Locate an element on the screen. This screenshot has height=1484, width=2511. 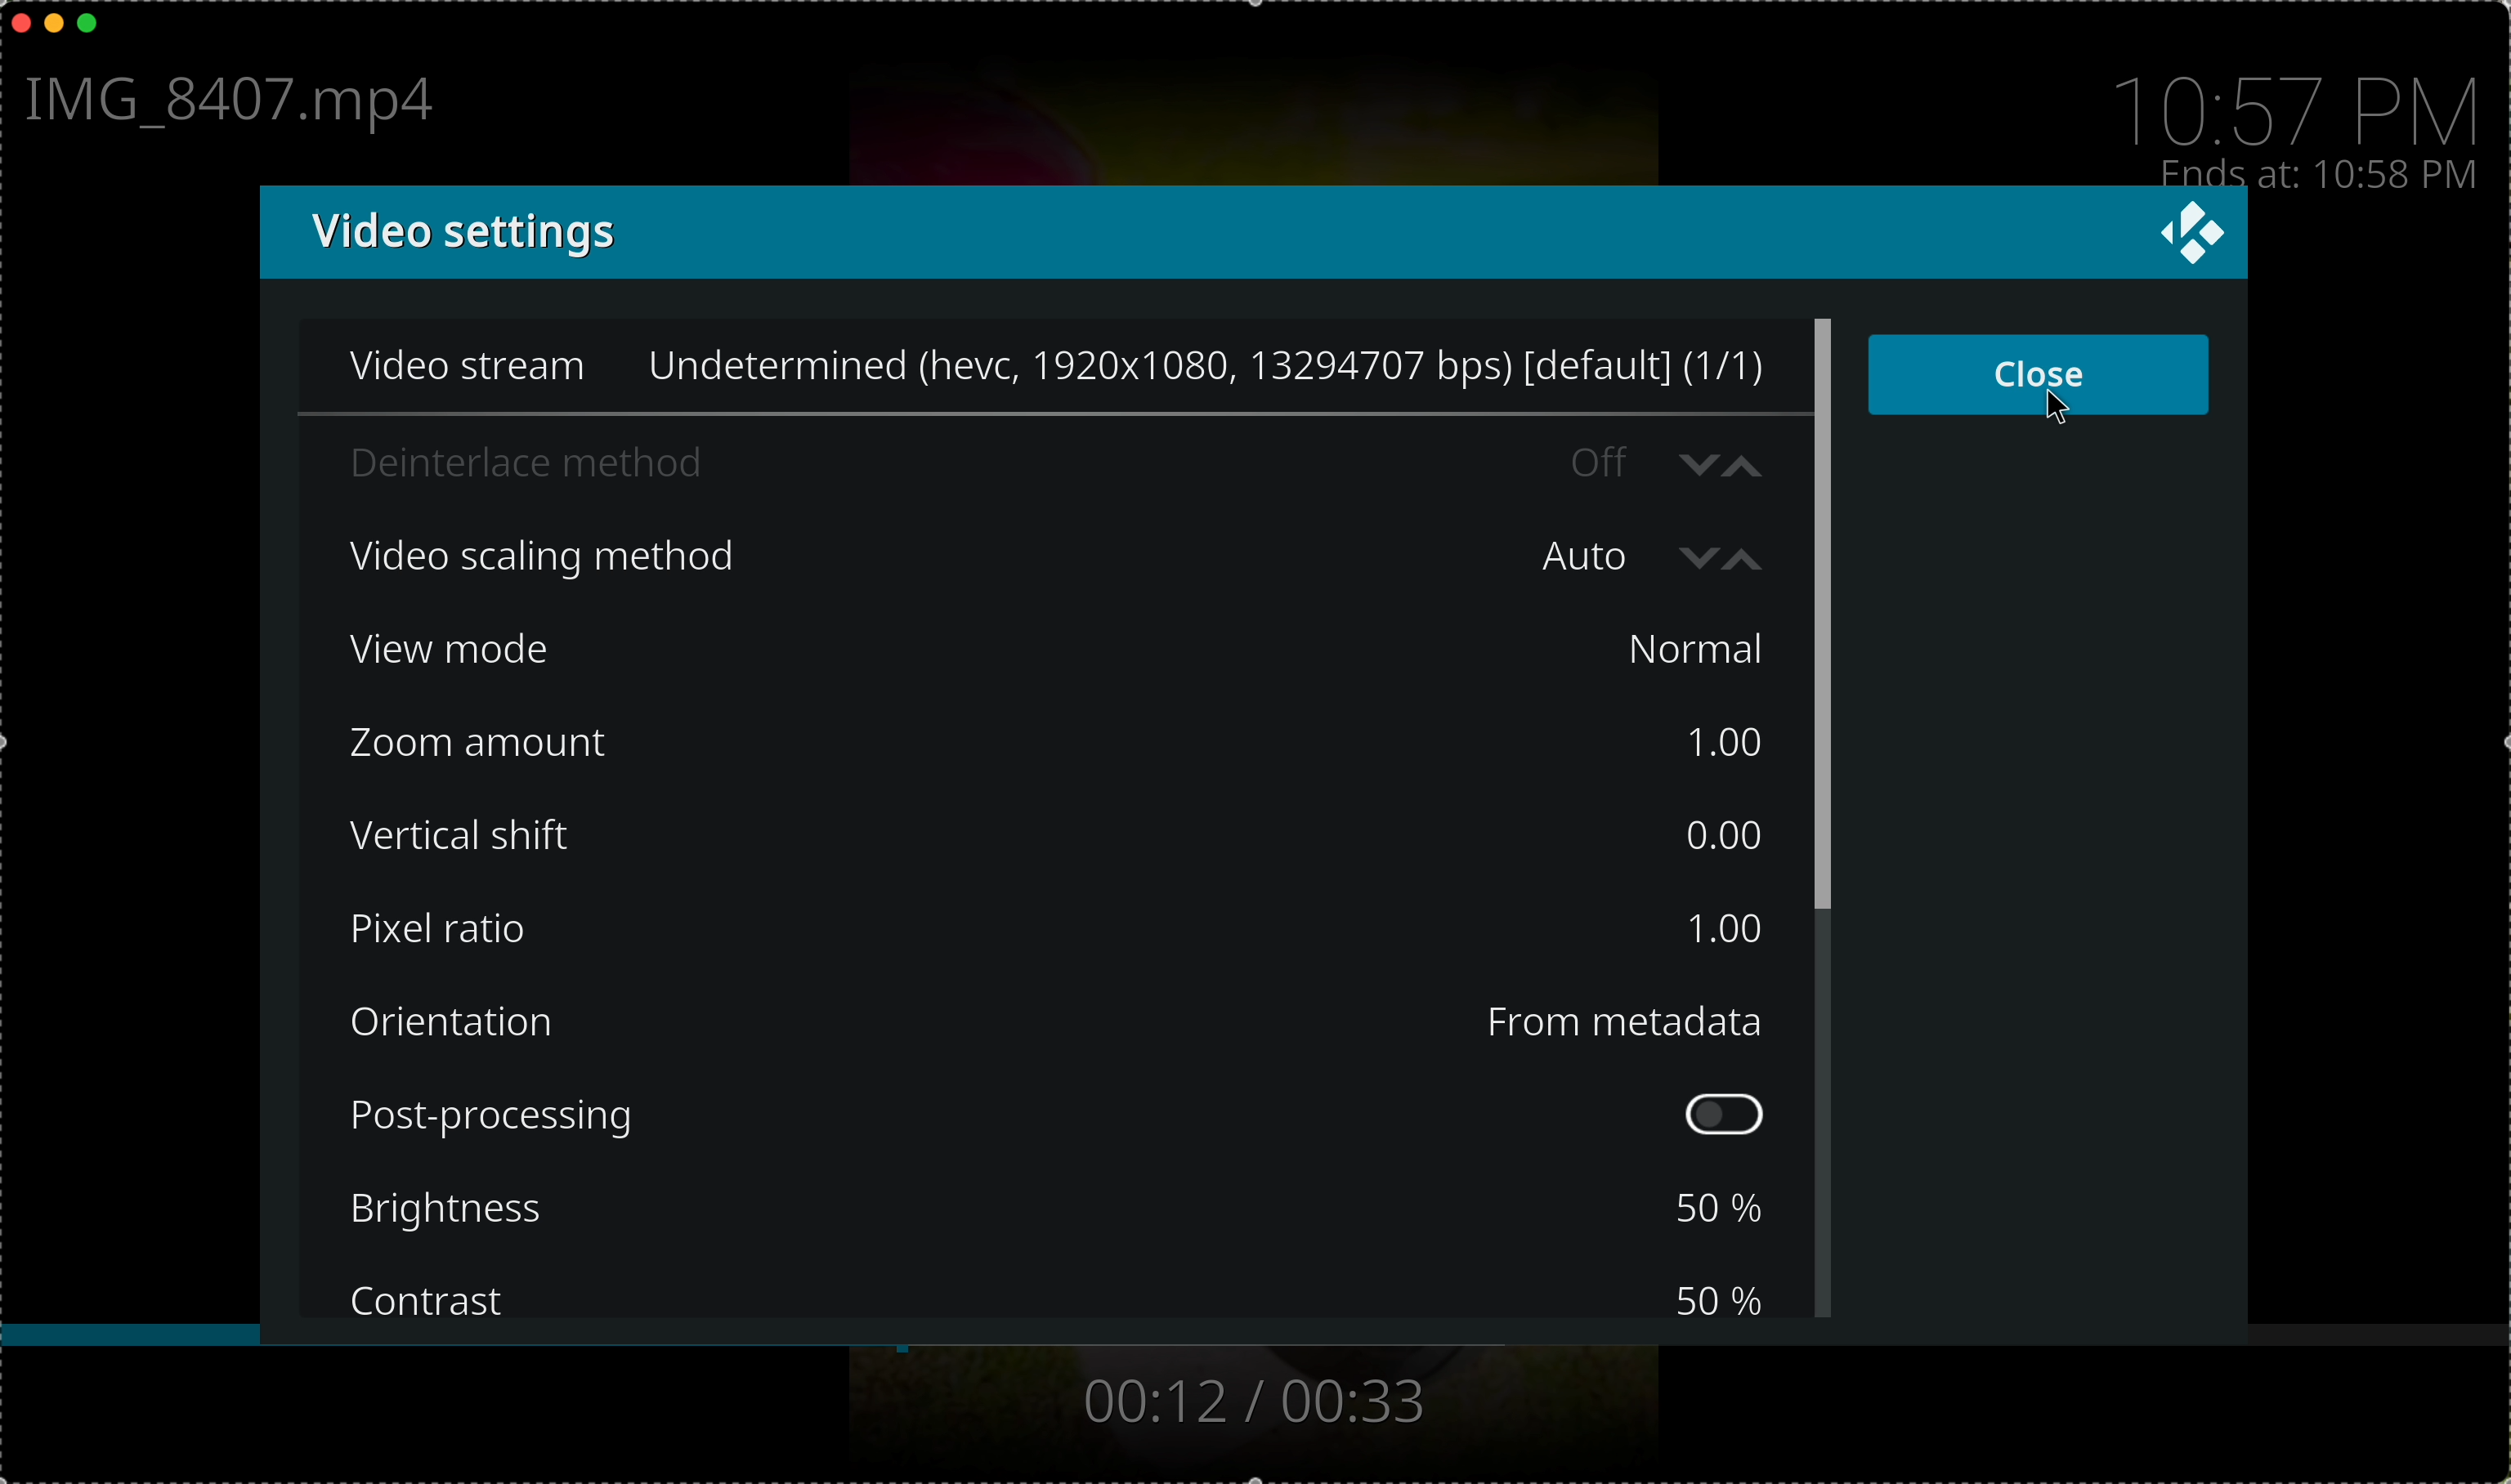
maximize  is located at coordinates (97, 25).